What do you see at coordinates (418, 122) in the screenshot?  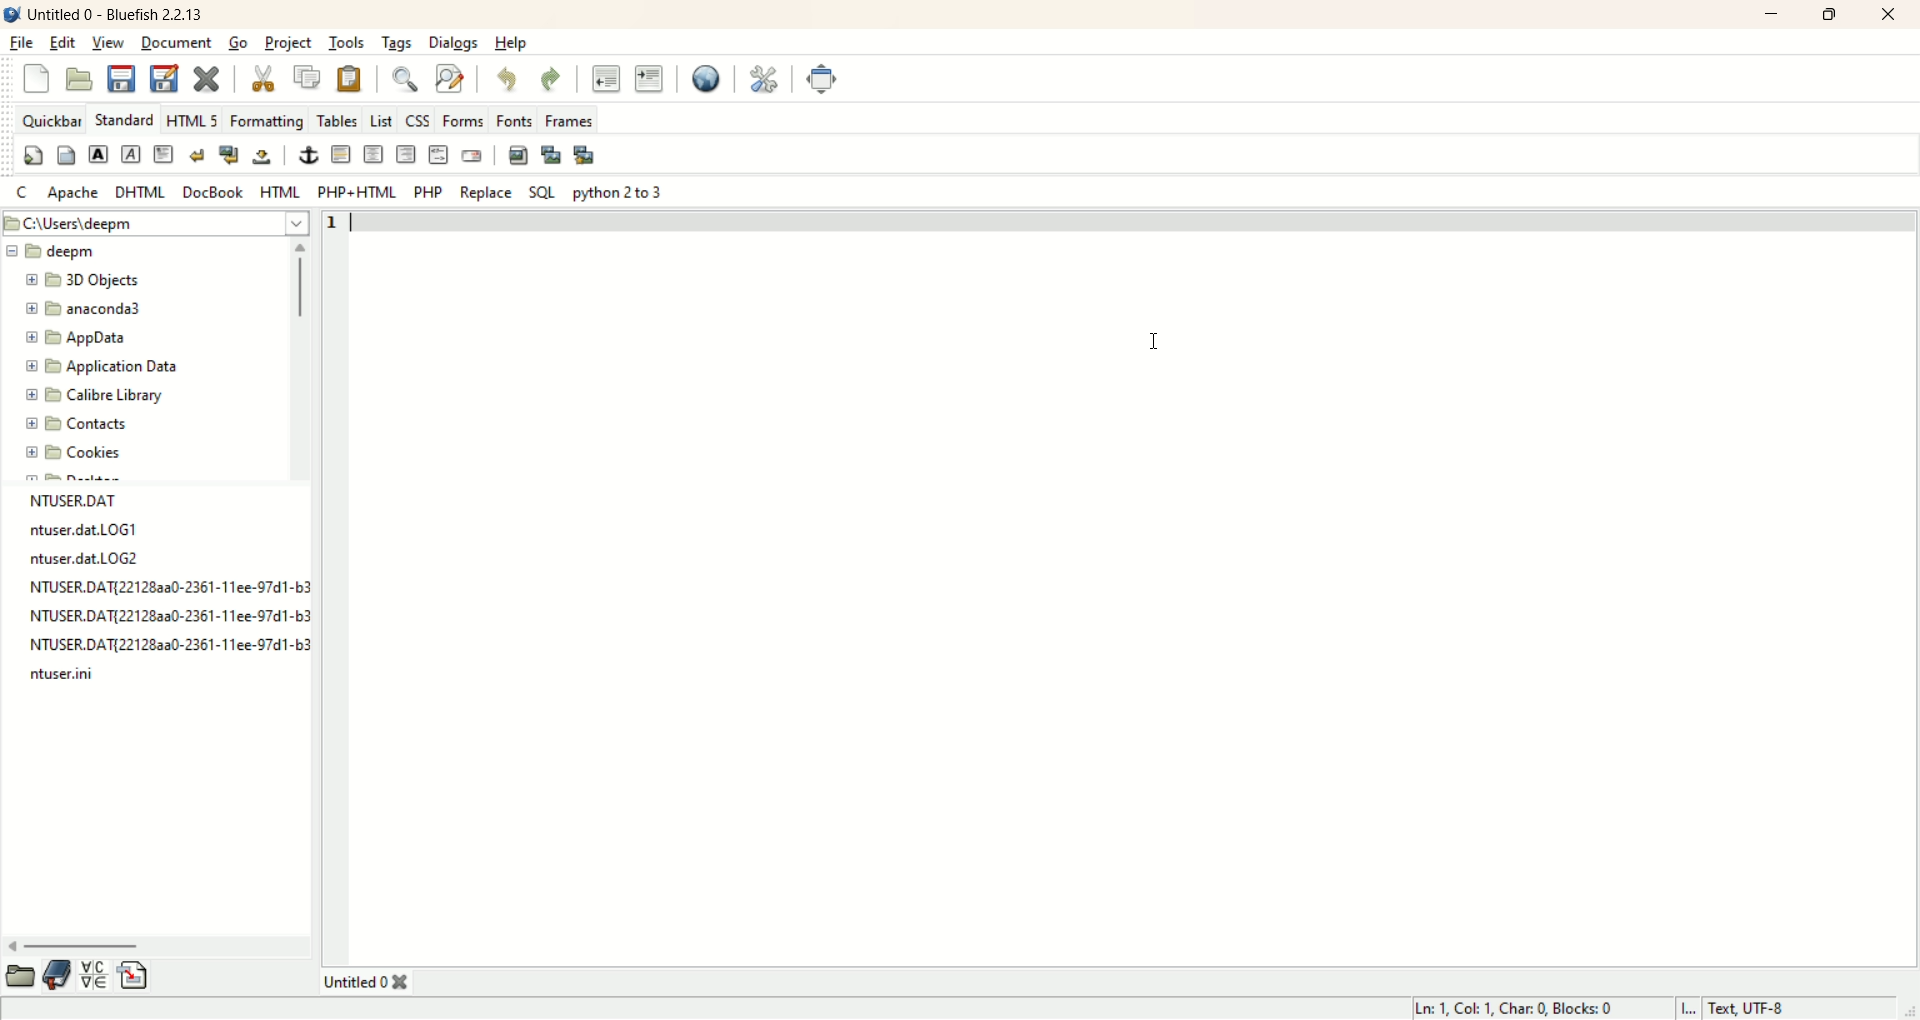 I see `CSS` at bounding box center [418, 122].